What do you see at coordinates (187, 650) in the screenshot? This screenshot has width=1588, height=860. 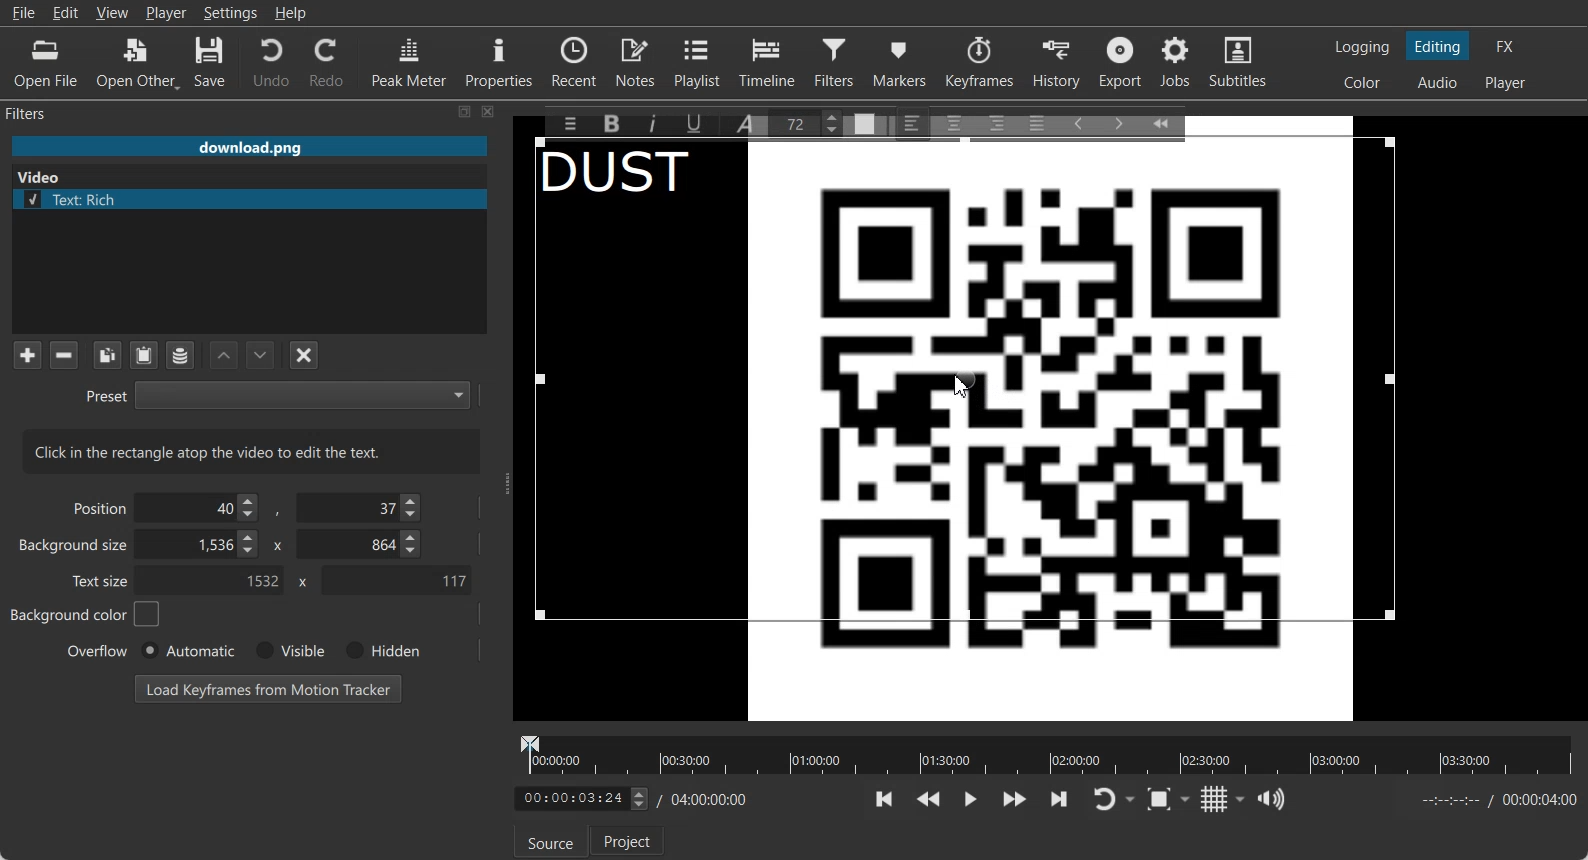 I see `Automatic` at bounding box center [187, 650].